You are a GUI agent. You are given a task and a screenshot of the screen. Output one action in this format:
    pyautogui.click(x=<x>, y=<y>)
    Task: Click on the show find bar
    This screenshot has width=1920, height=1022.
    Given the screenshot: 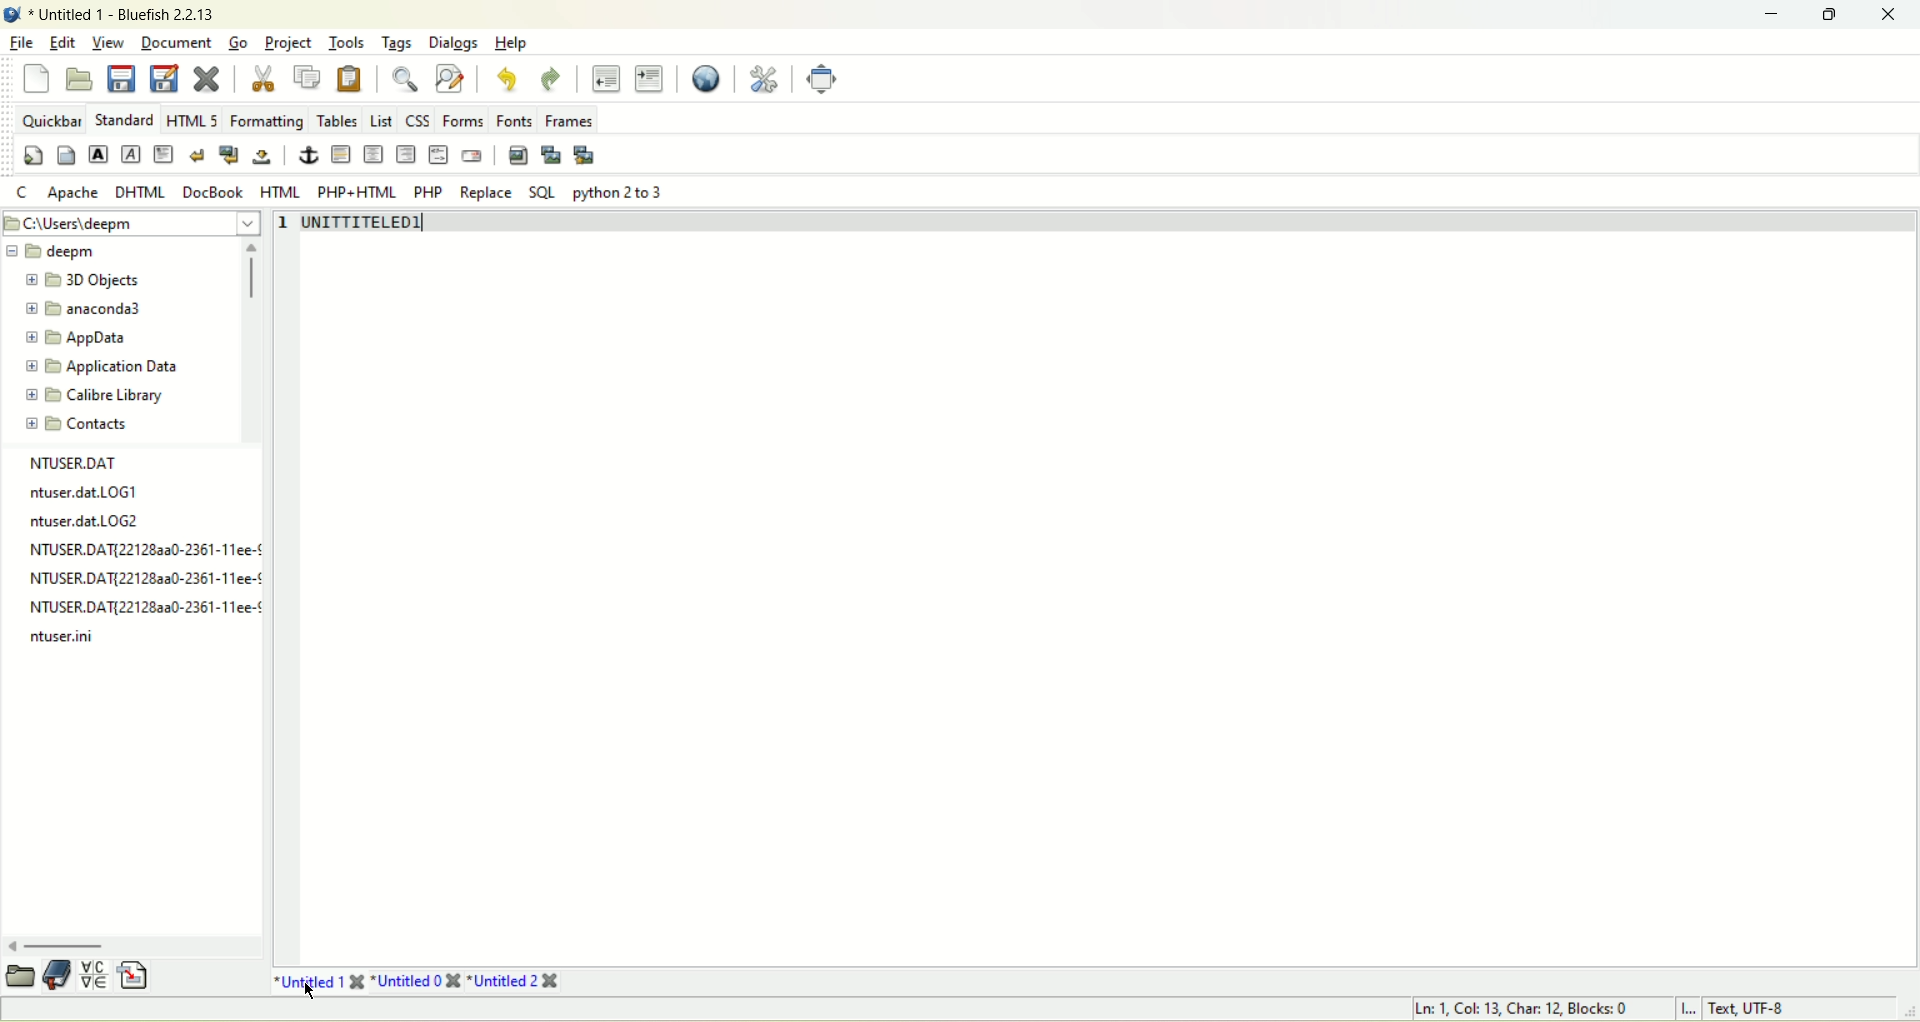 What is the action you would take?
    pyautogui.click(x=402, y=77)
    